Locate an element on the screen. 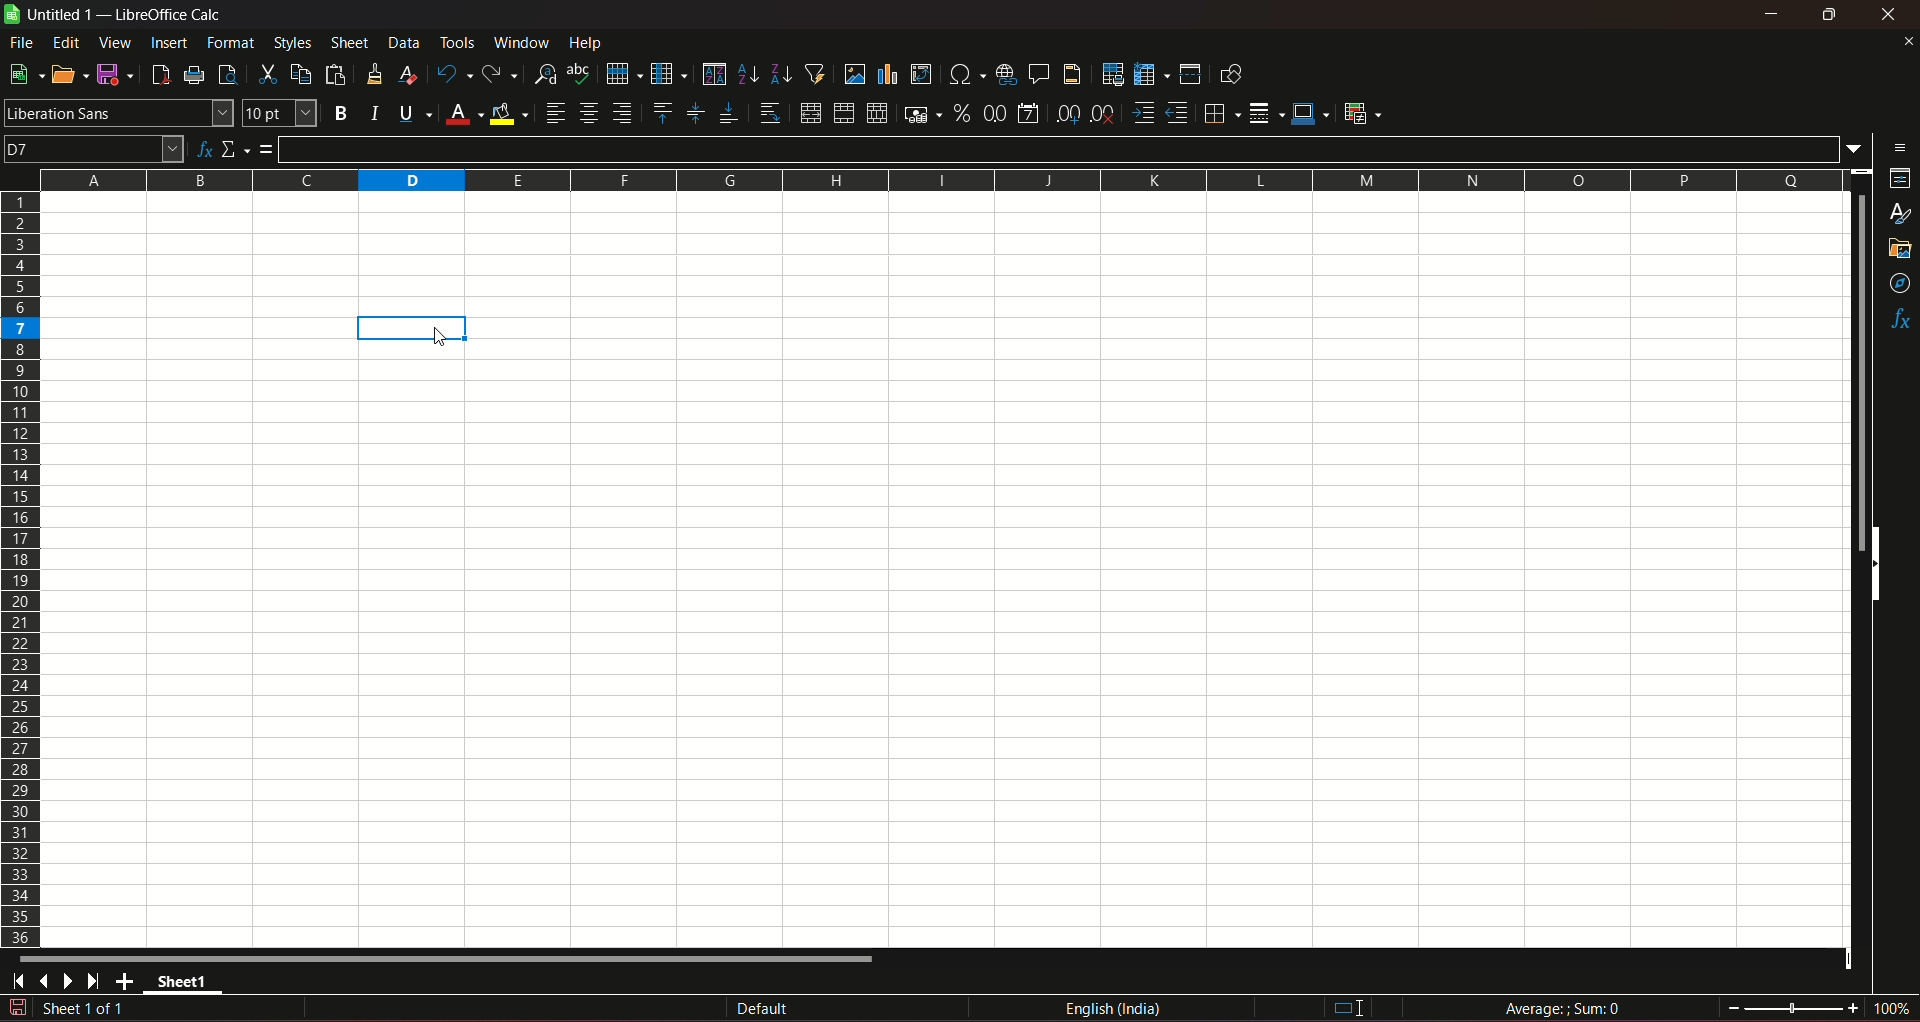  styles is located at coordinates (291, 42).